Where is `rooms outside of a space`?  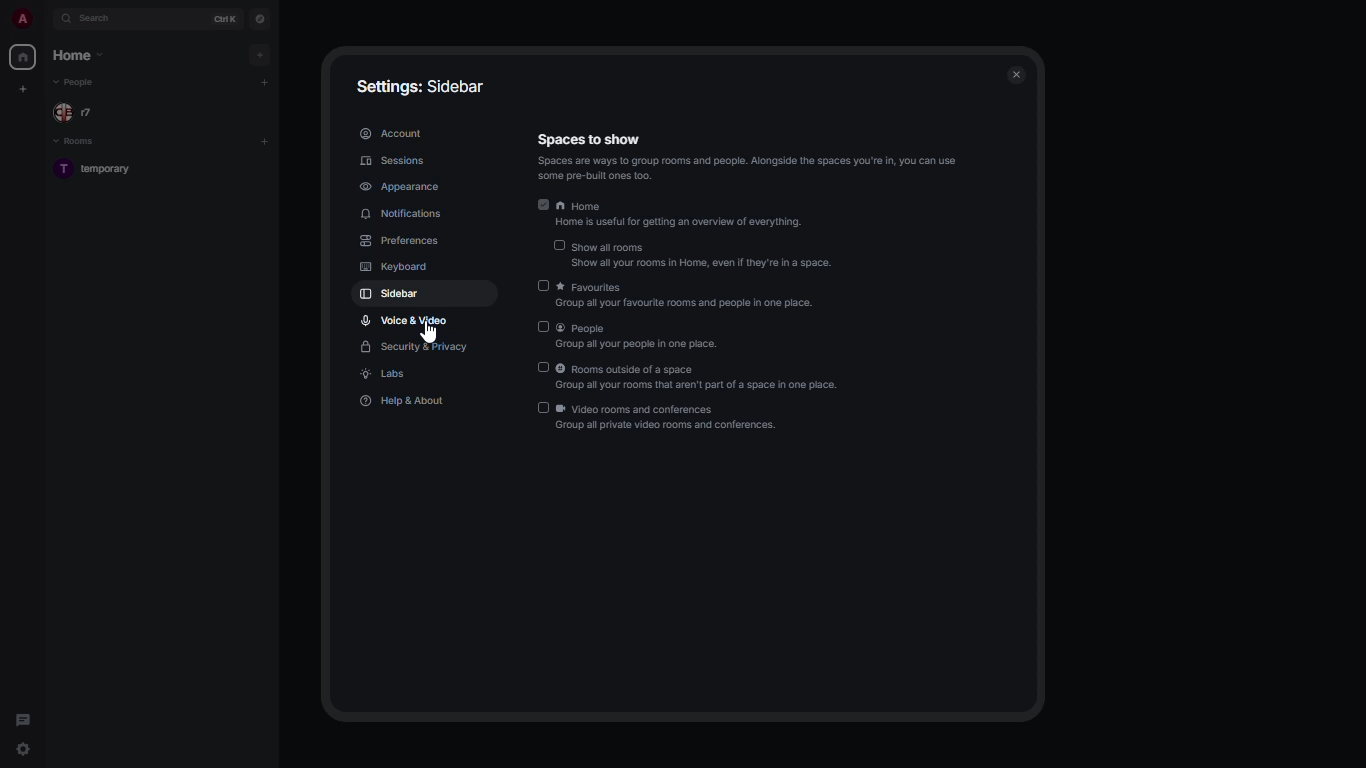 rooms outside of a space is located at coordinates (699, 378).